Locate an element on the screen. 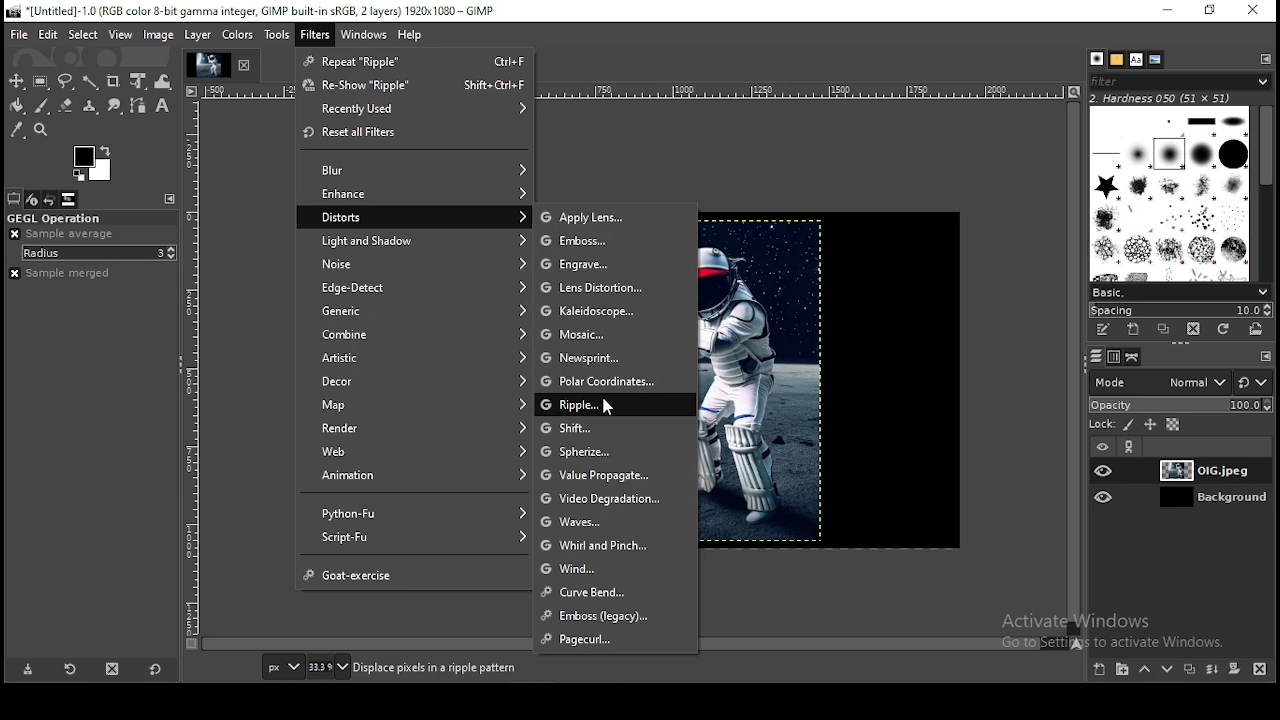  emboss is located at coordinates (605, 241).